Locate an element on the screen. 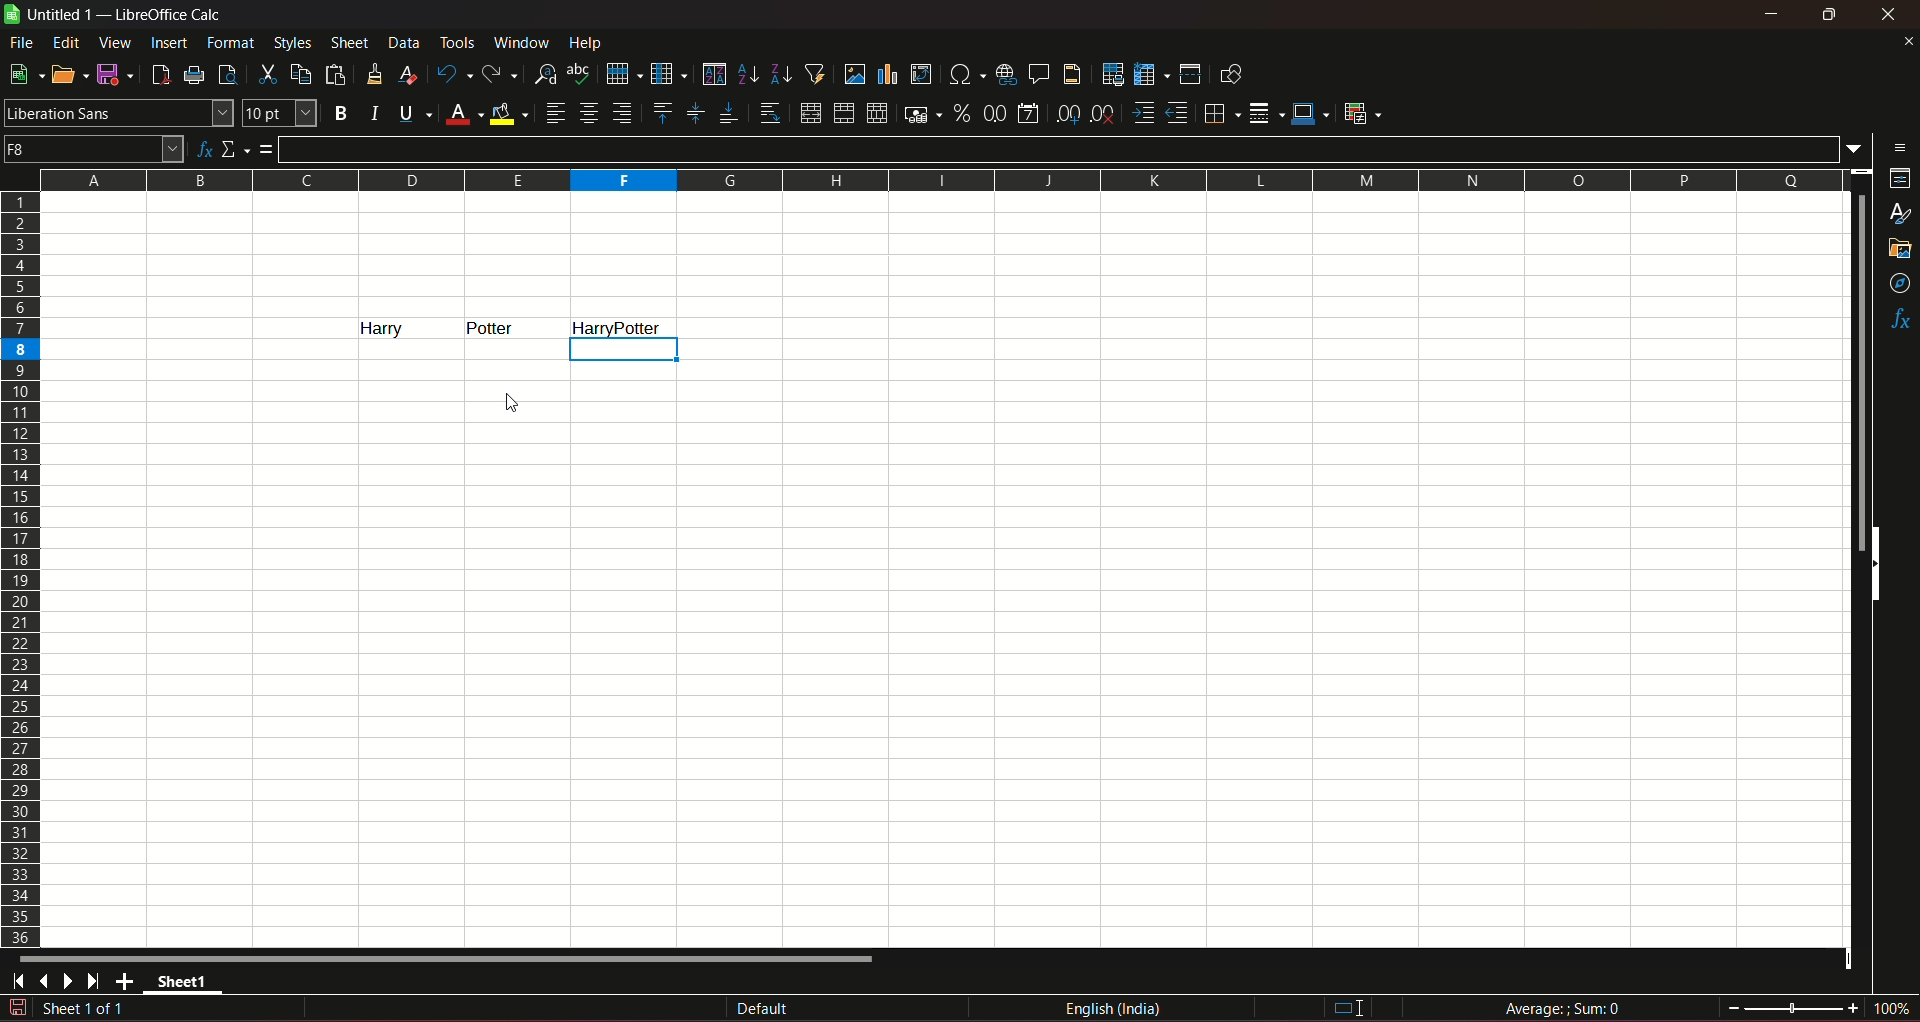 Image resolution: width=1920 pixels, height=1022 pixels. spelling is located at coordinates (580, 74).